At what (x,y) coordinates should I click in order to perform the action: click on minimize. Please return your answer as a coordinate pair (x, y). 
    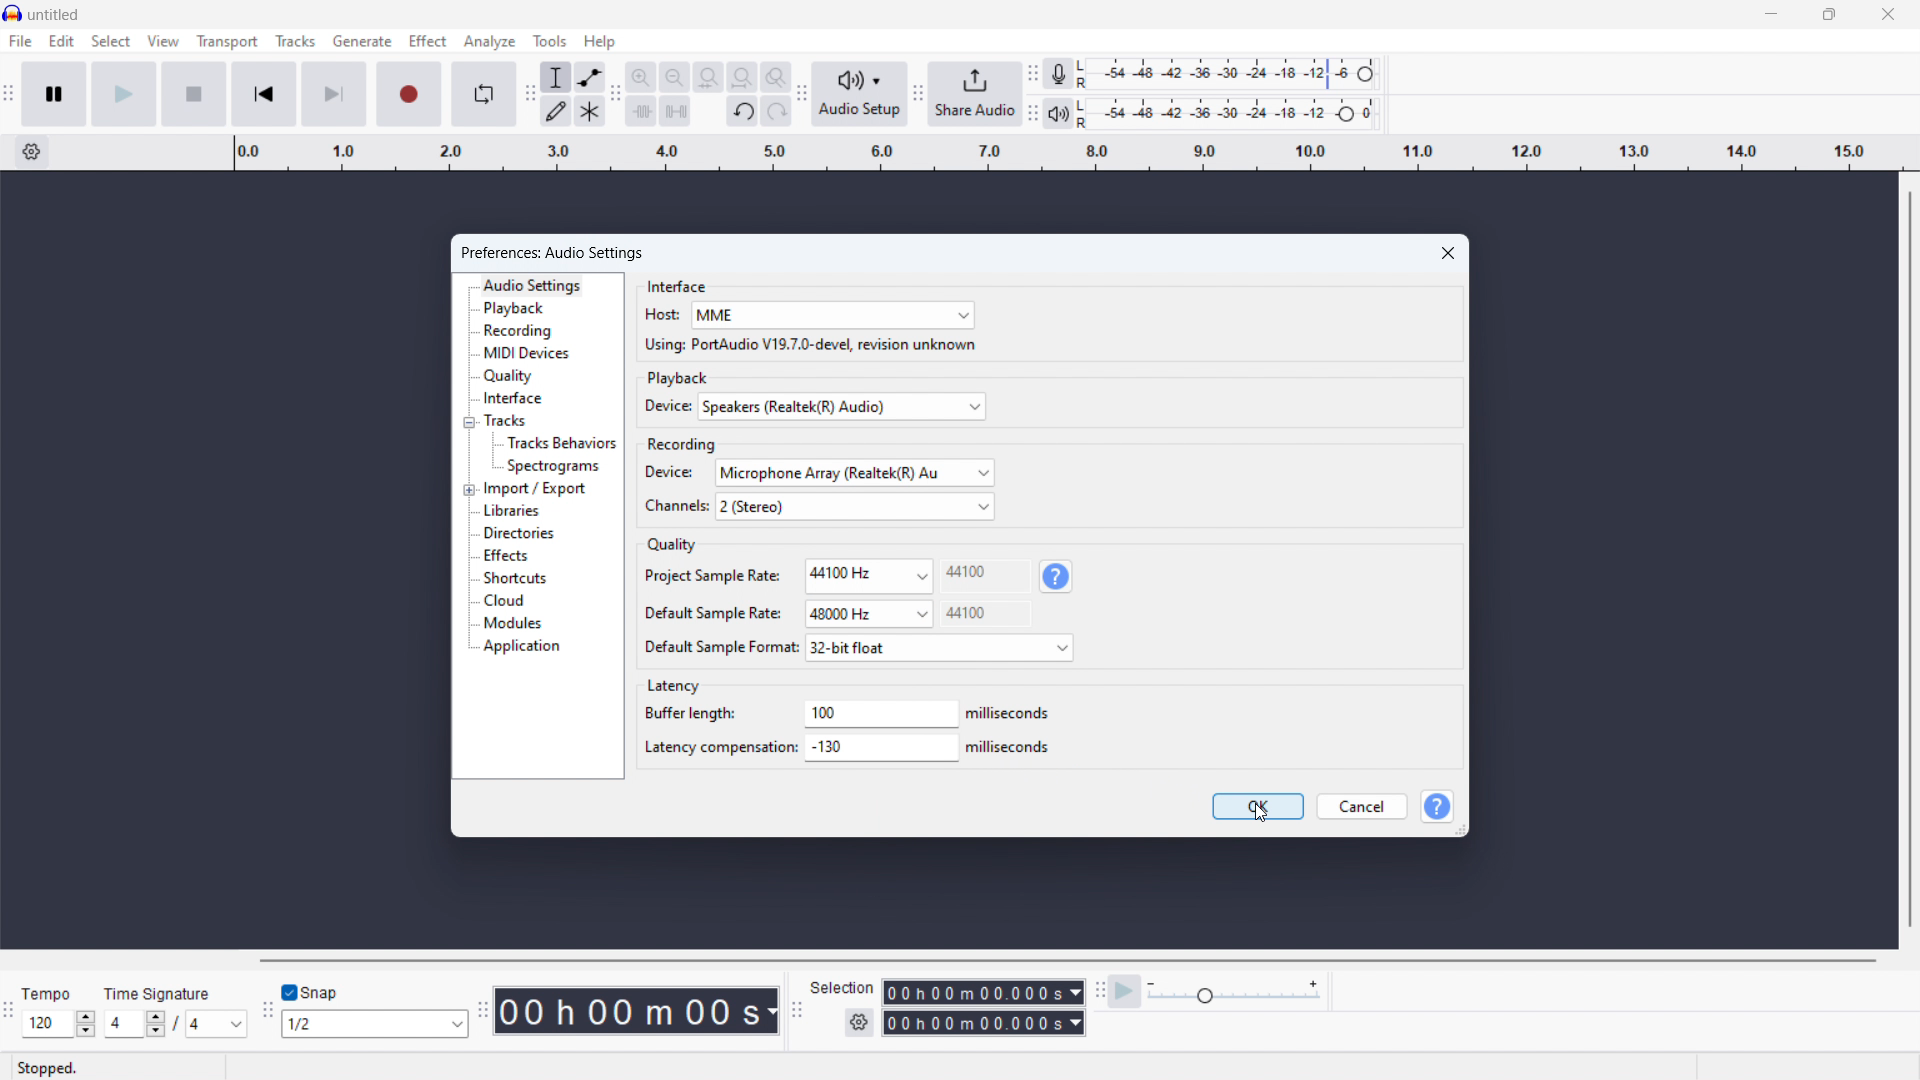
    Looking at the image, I should click on (1772, 15).